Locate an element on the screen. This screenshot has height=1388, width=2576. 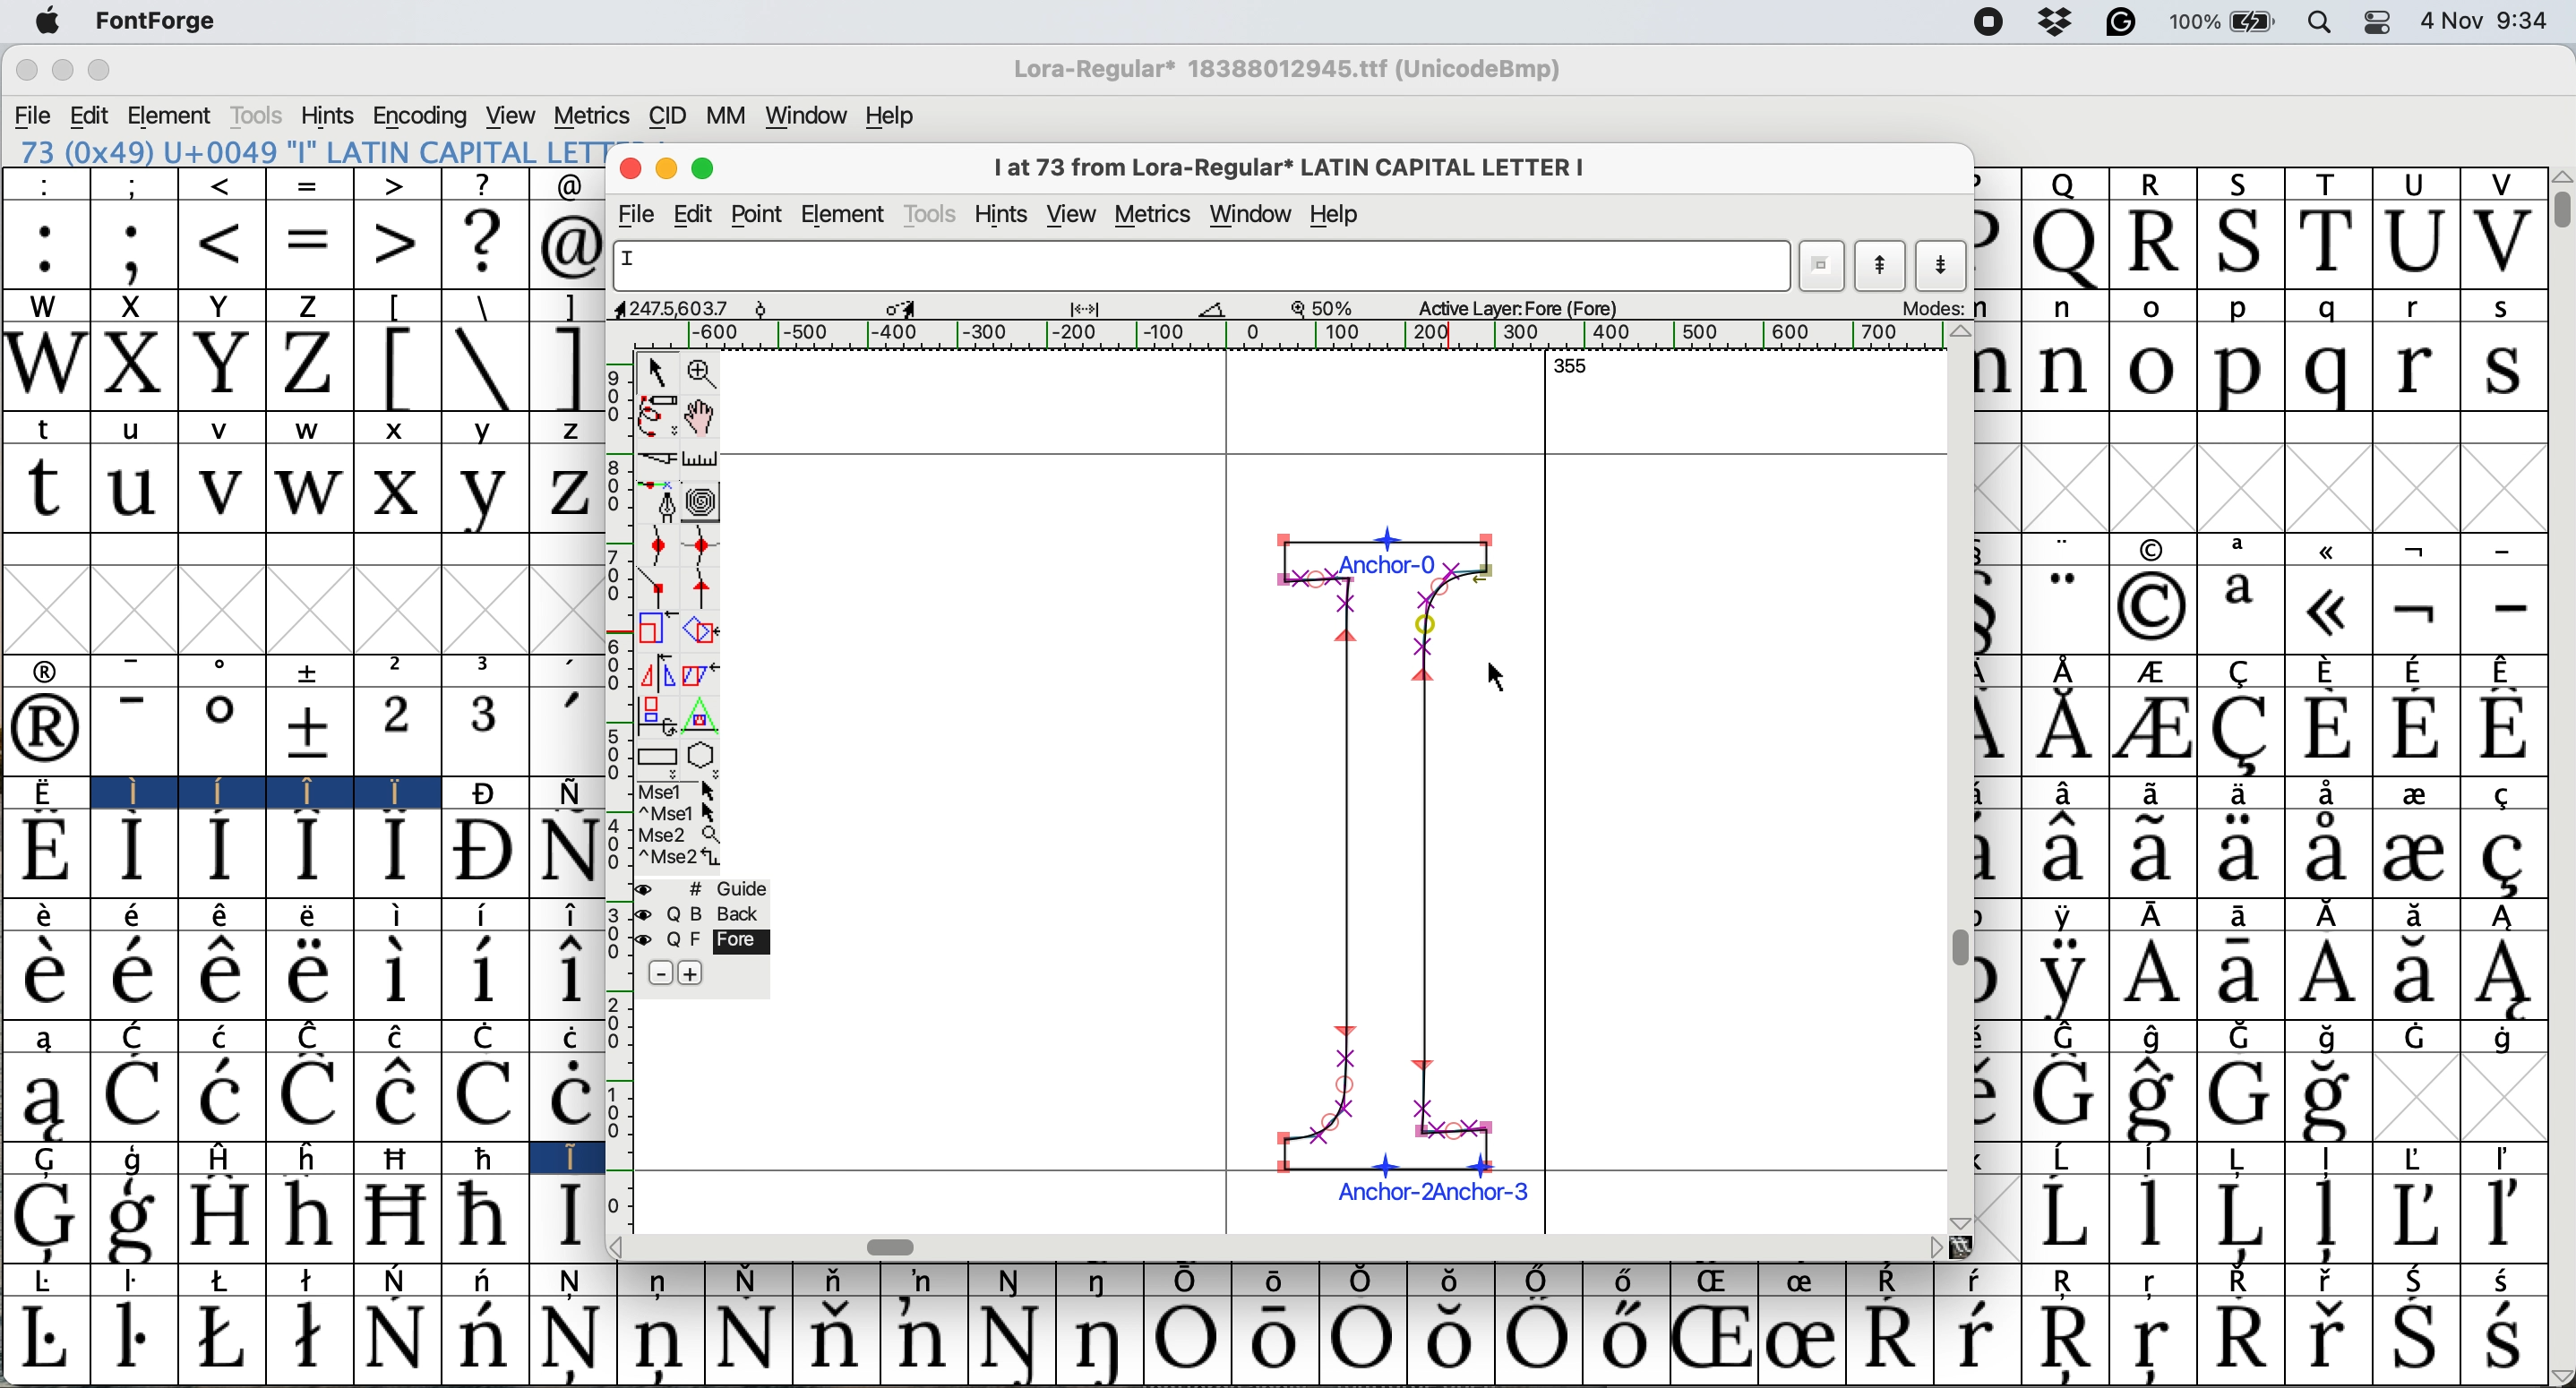
< is located at coordinates (223, 246).